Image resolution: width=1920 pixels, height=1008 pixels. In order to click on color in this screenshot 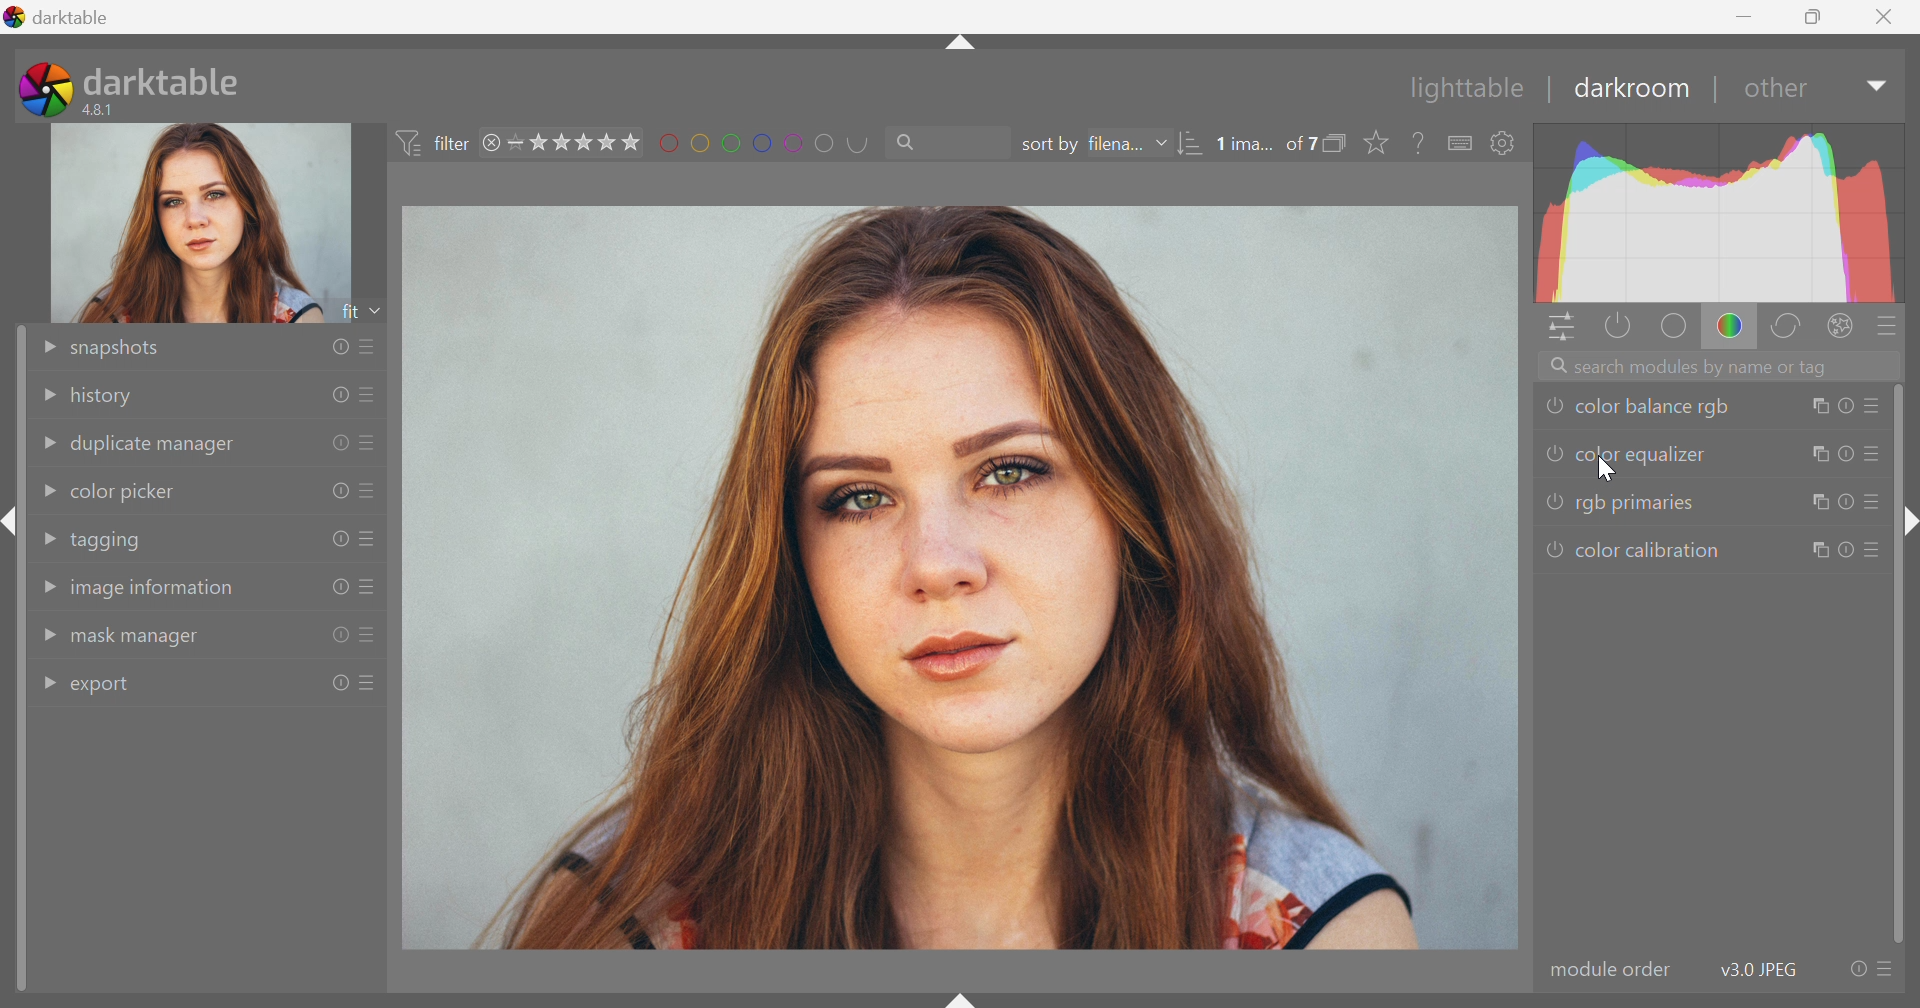, I will do `click(1730, 327)`.